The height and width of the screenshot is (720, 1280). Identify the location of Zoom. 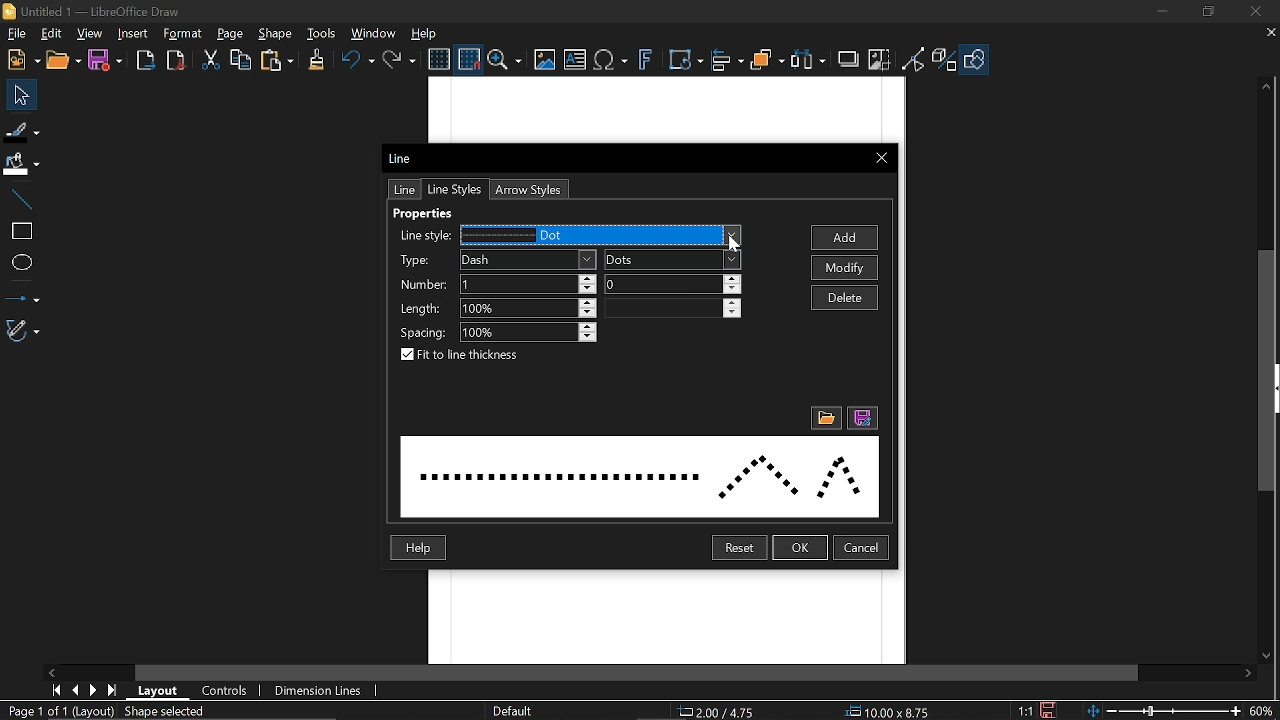
(505, 60).